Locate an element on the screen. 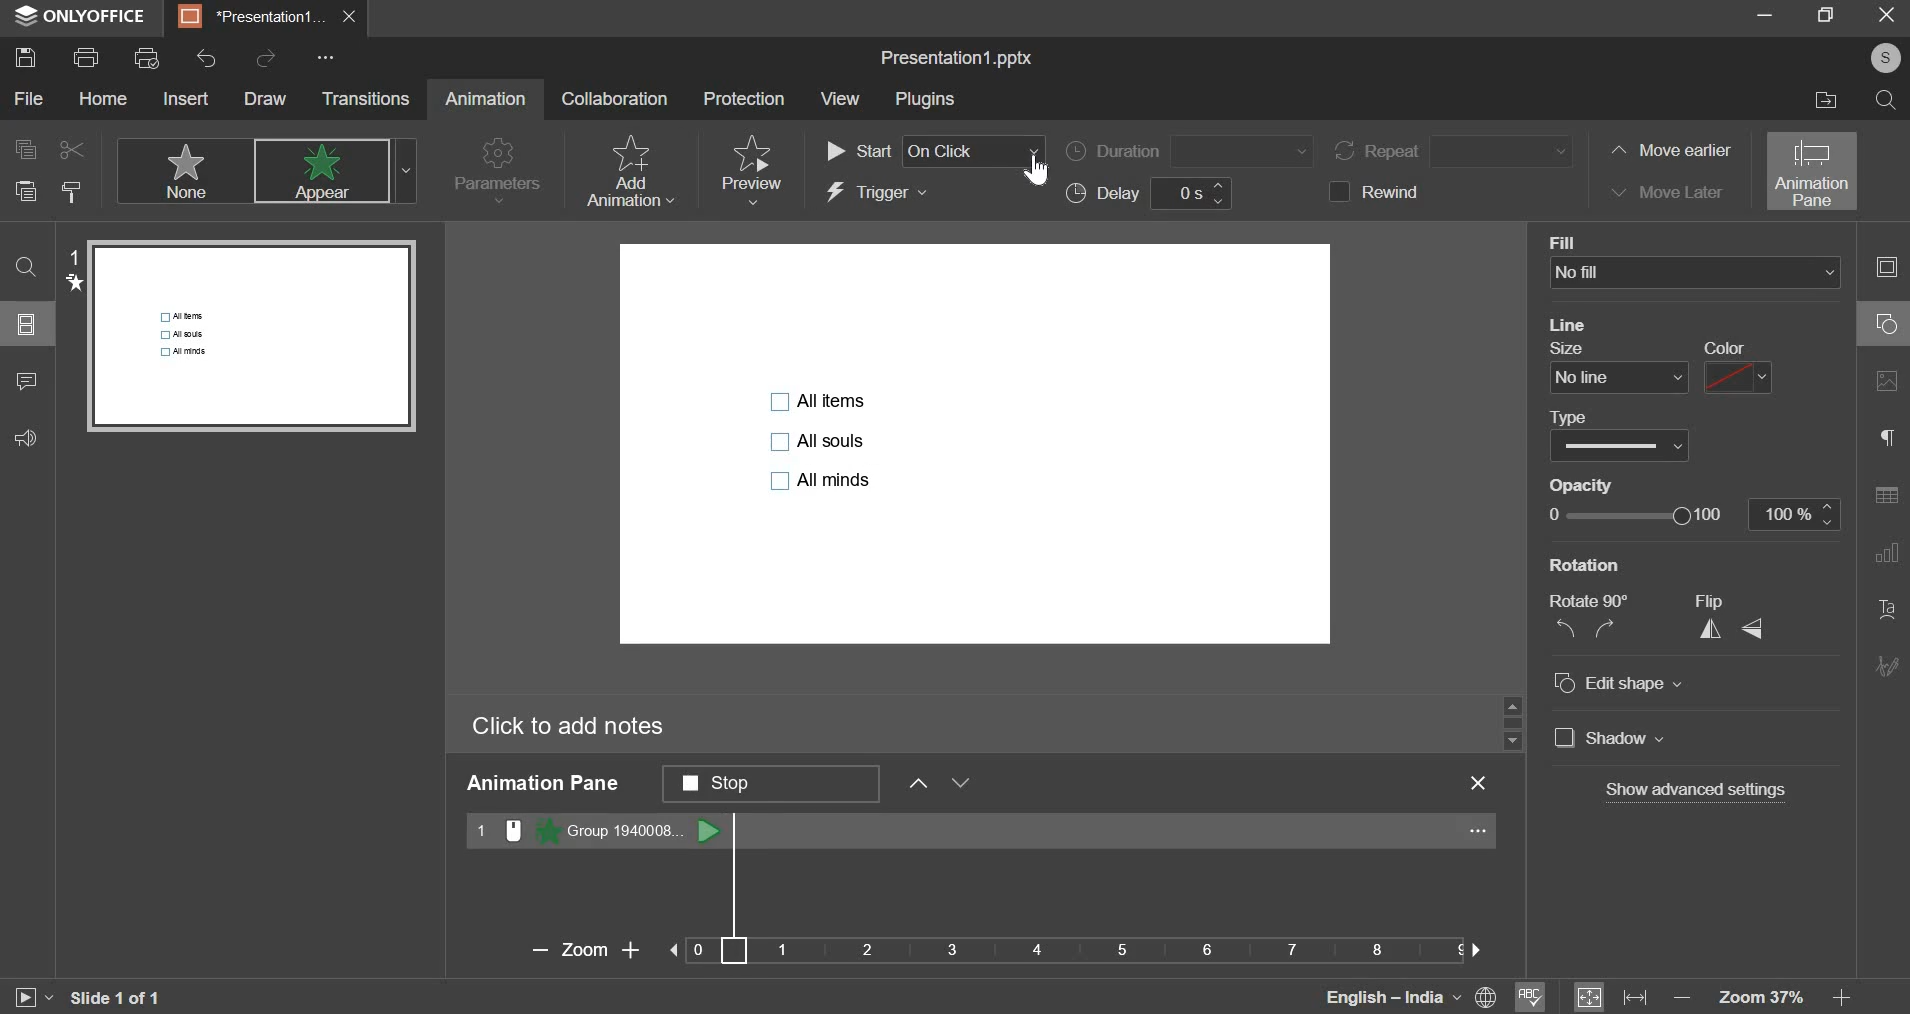  paste is located at coordinates (25, 193).